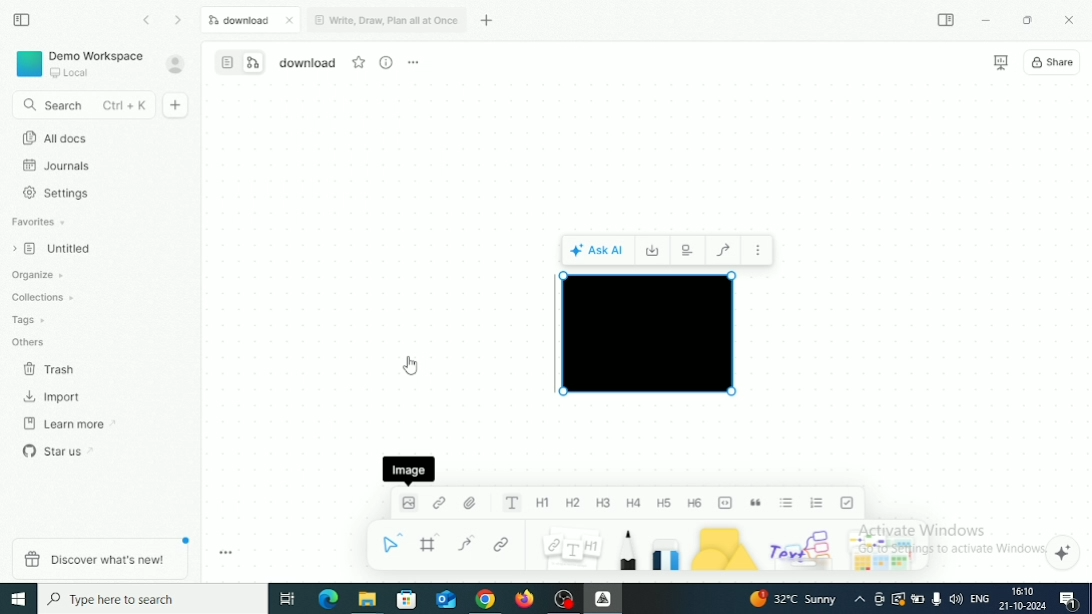  What do you see at coordinates (955, 600) in the screenshot?
I see `Speakers` at bounding box center [955, 600].